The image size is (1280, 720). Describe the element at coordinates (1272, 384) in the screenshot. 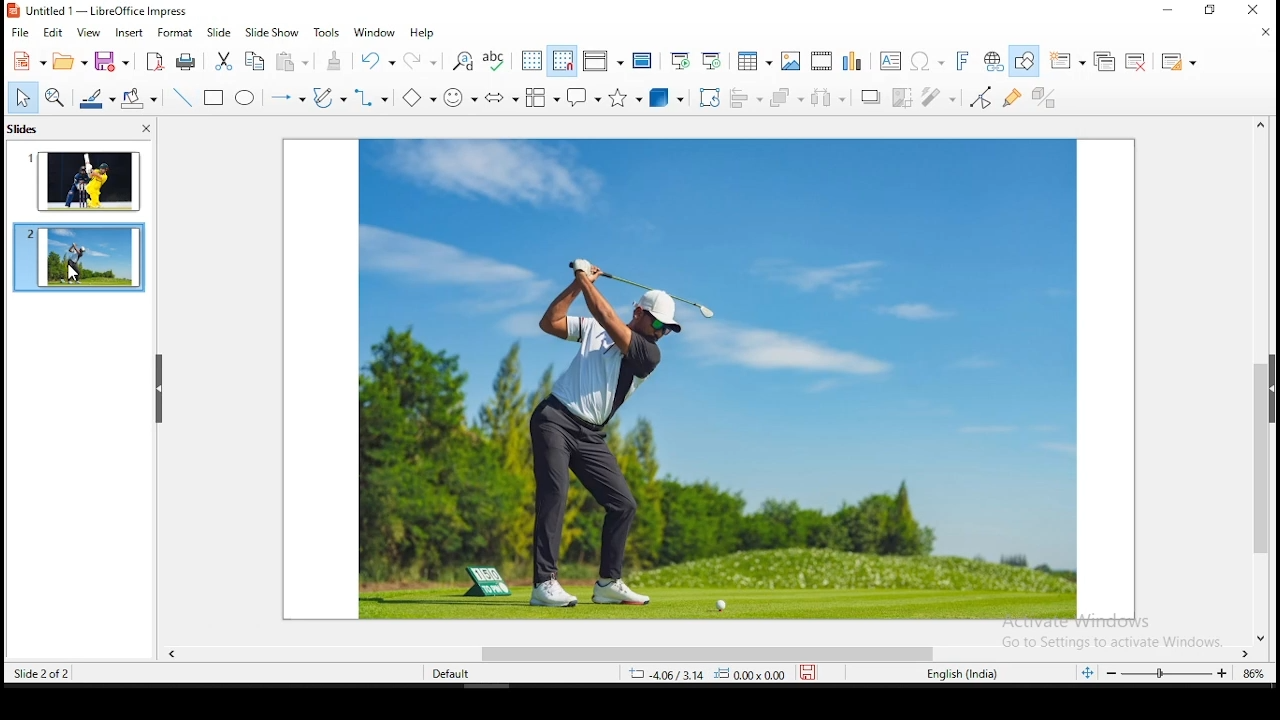

I see `hide` at that location.